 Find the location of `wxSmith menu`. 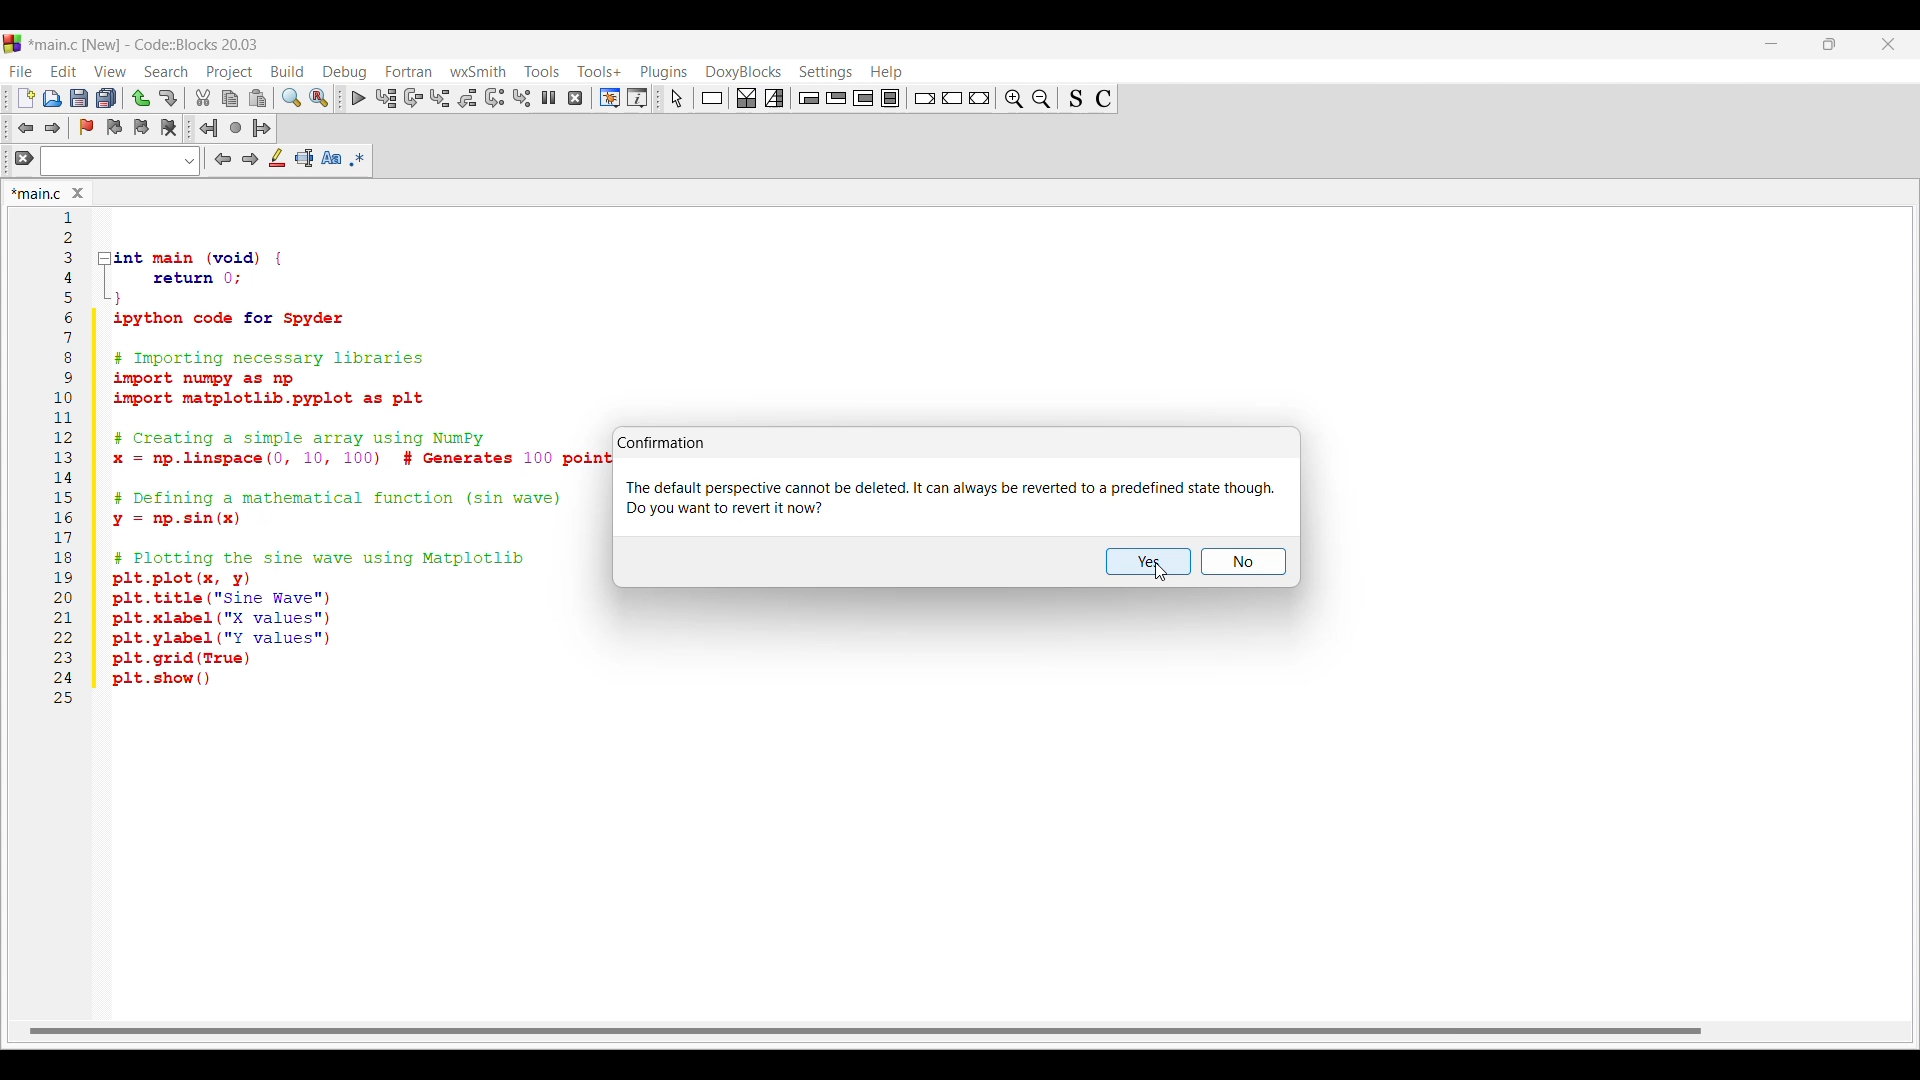

wxSmith menu is located at coordinates (479, 71).